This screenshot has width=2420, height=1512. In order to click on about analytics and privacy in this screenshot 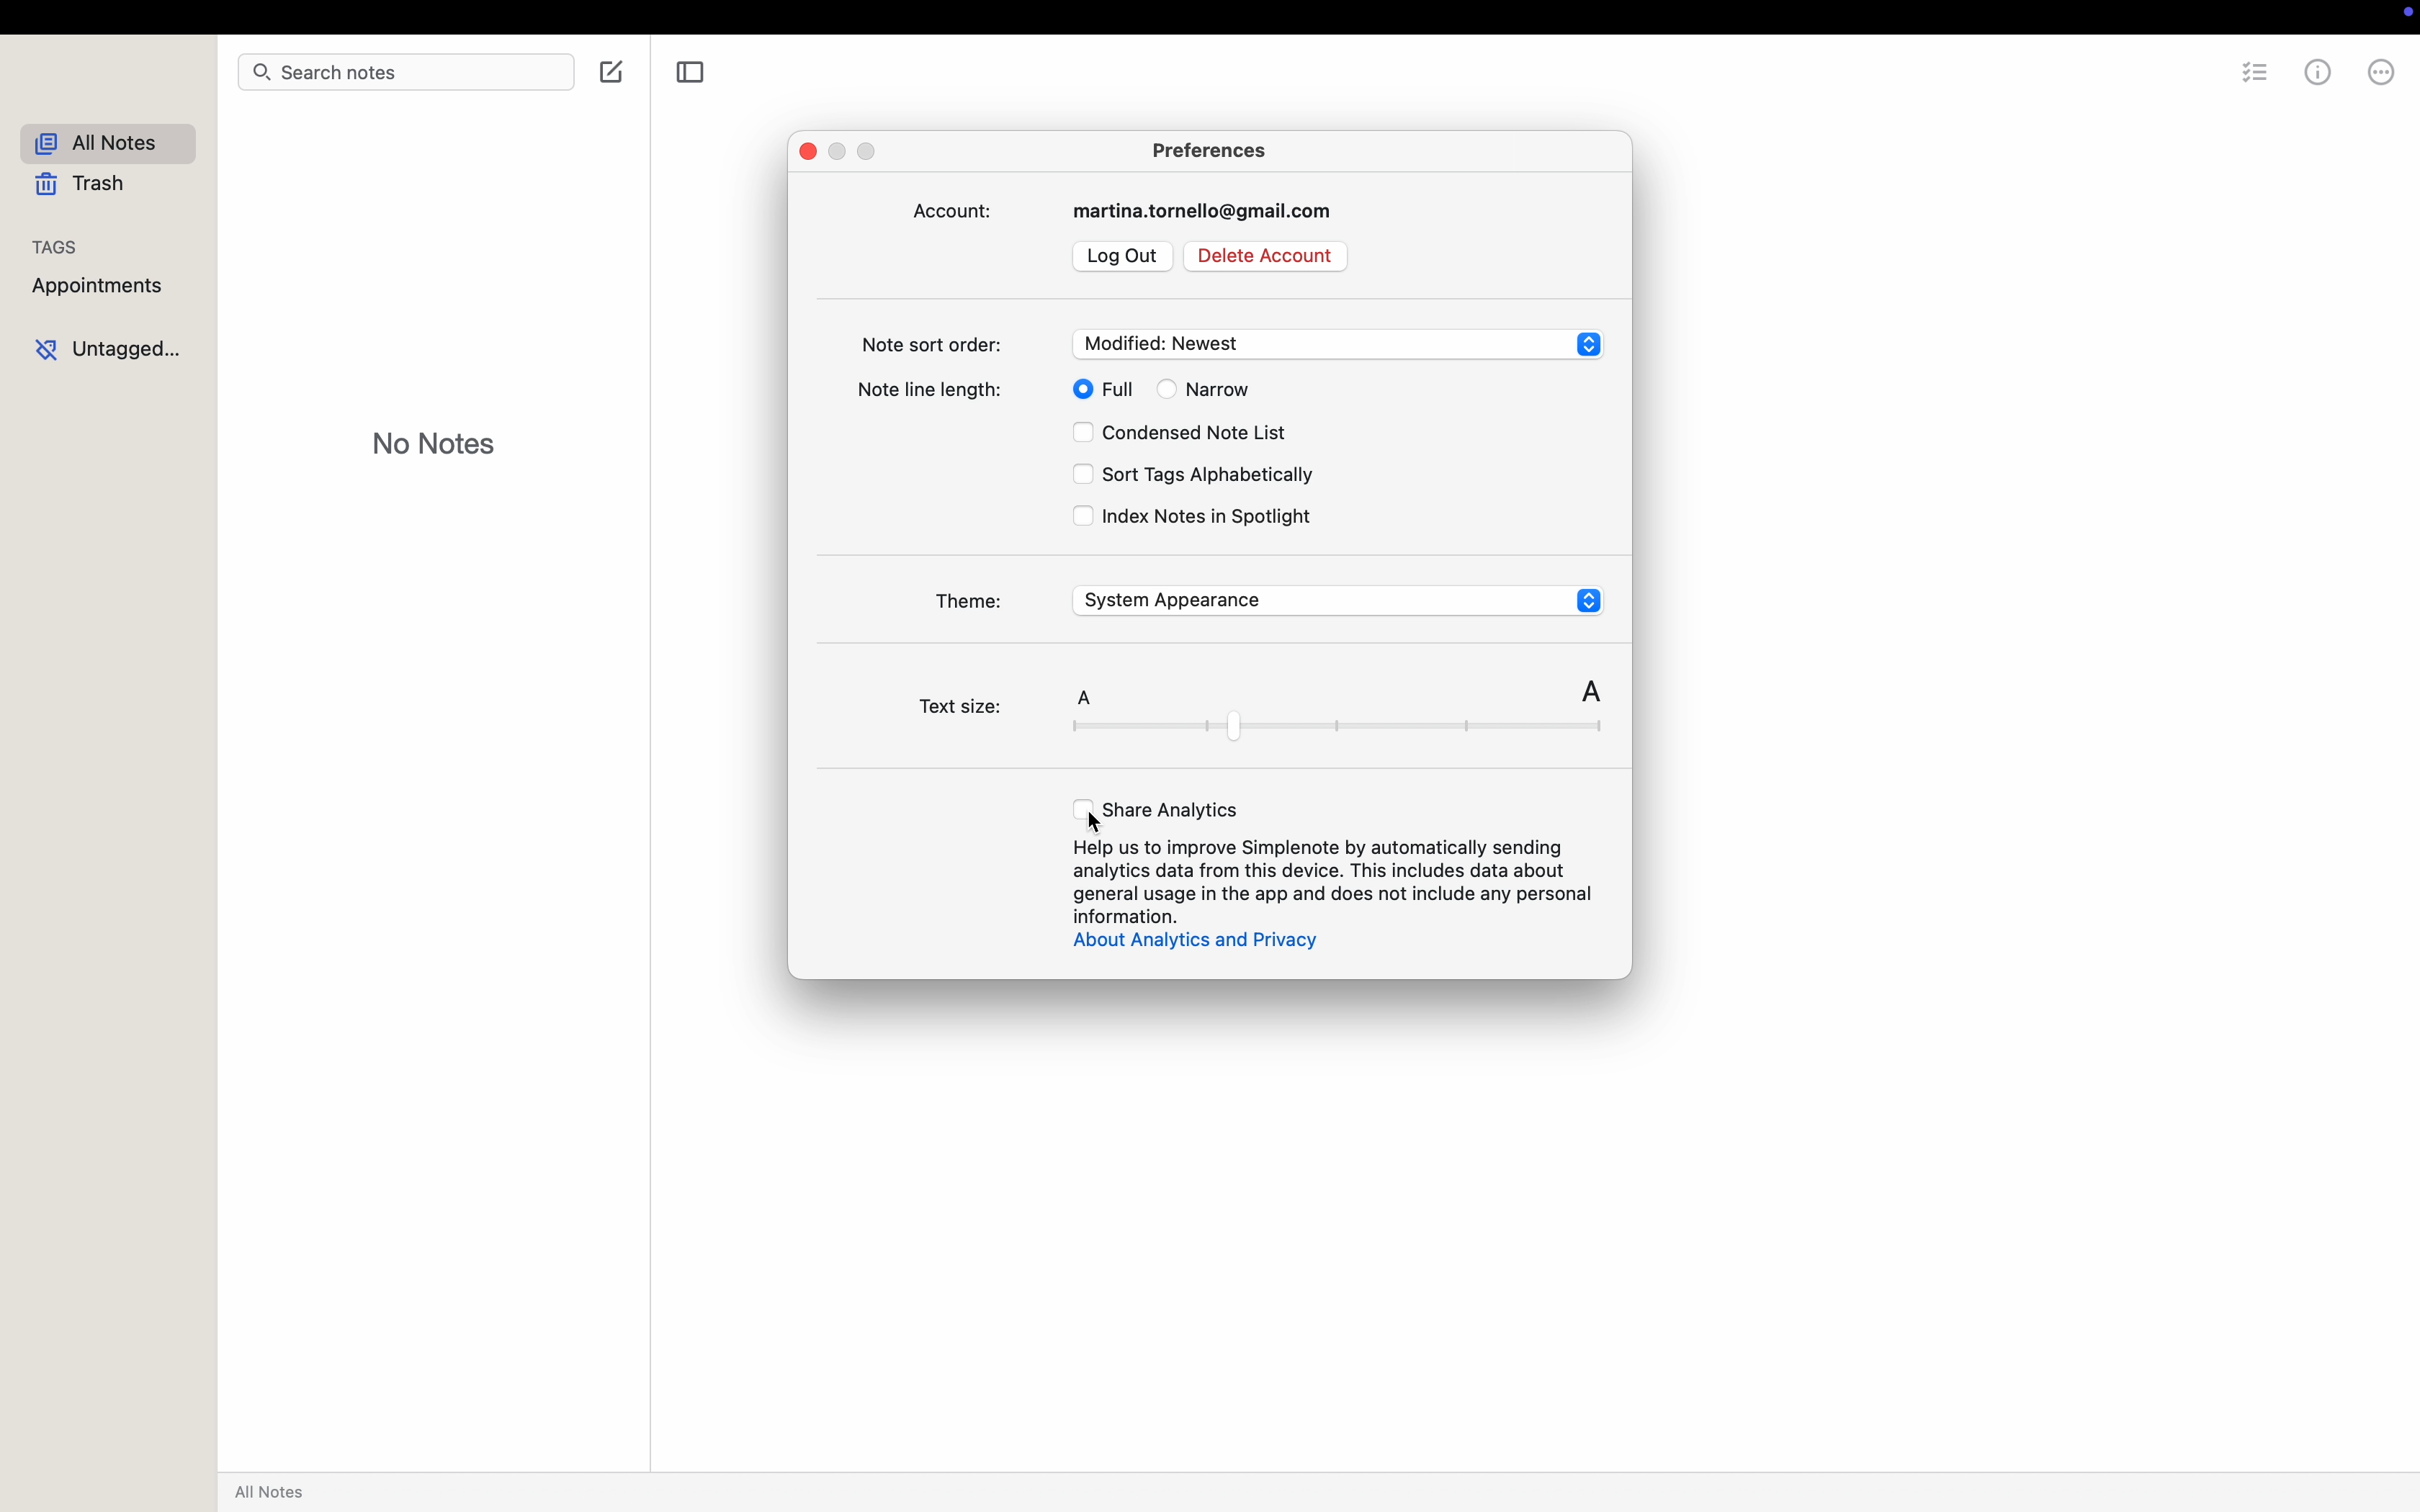, I will do `click(1195, 945)`.